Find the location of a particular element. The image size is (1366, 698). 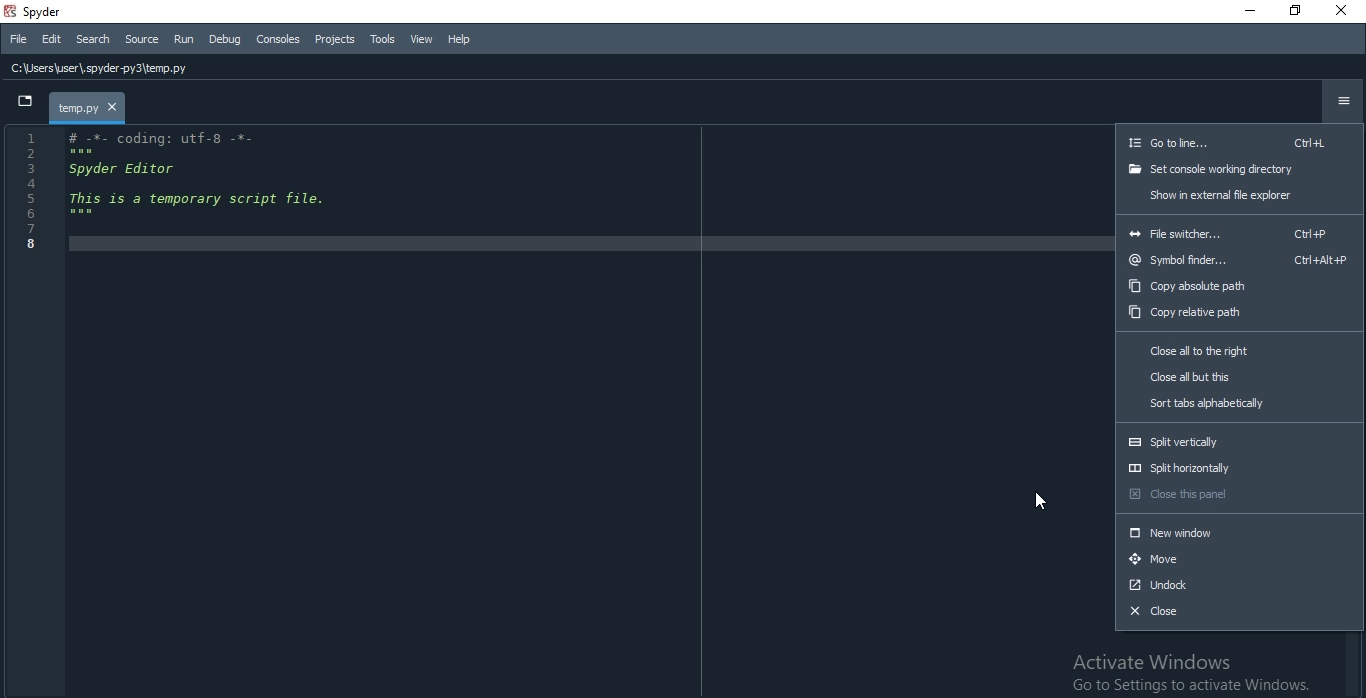

symbol finder is located at coordinates (1242, 261).